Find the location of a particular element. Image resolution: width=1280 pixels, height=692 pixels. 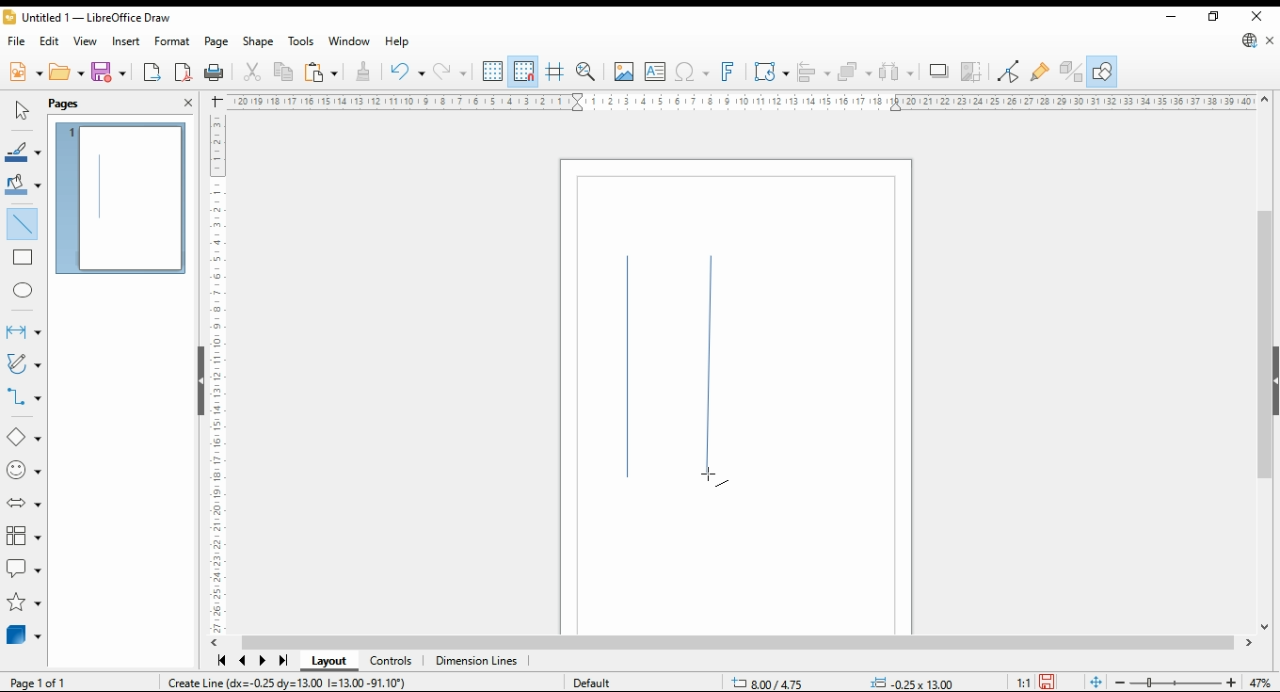

copy is located at coordinates (282, 73).